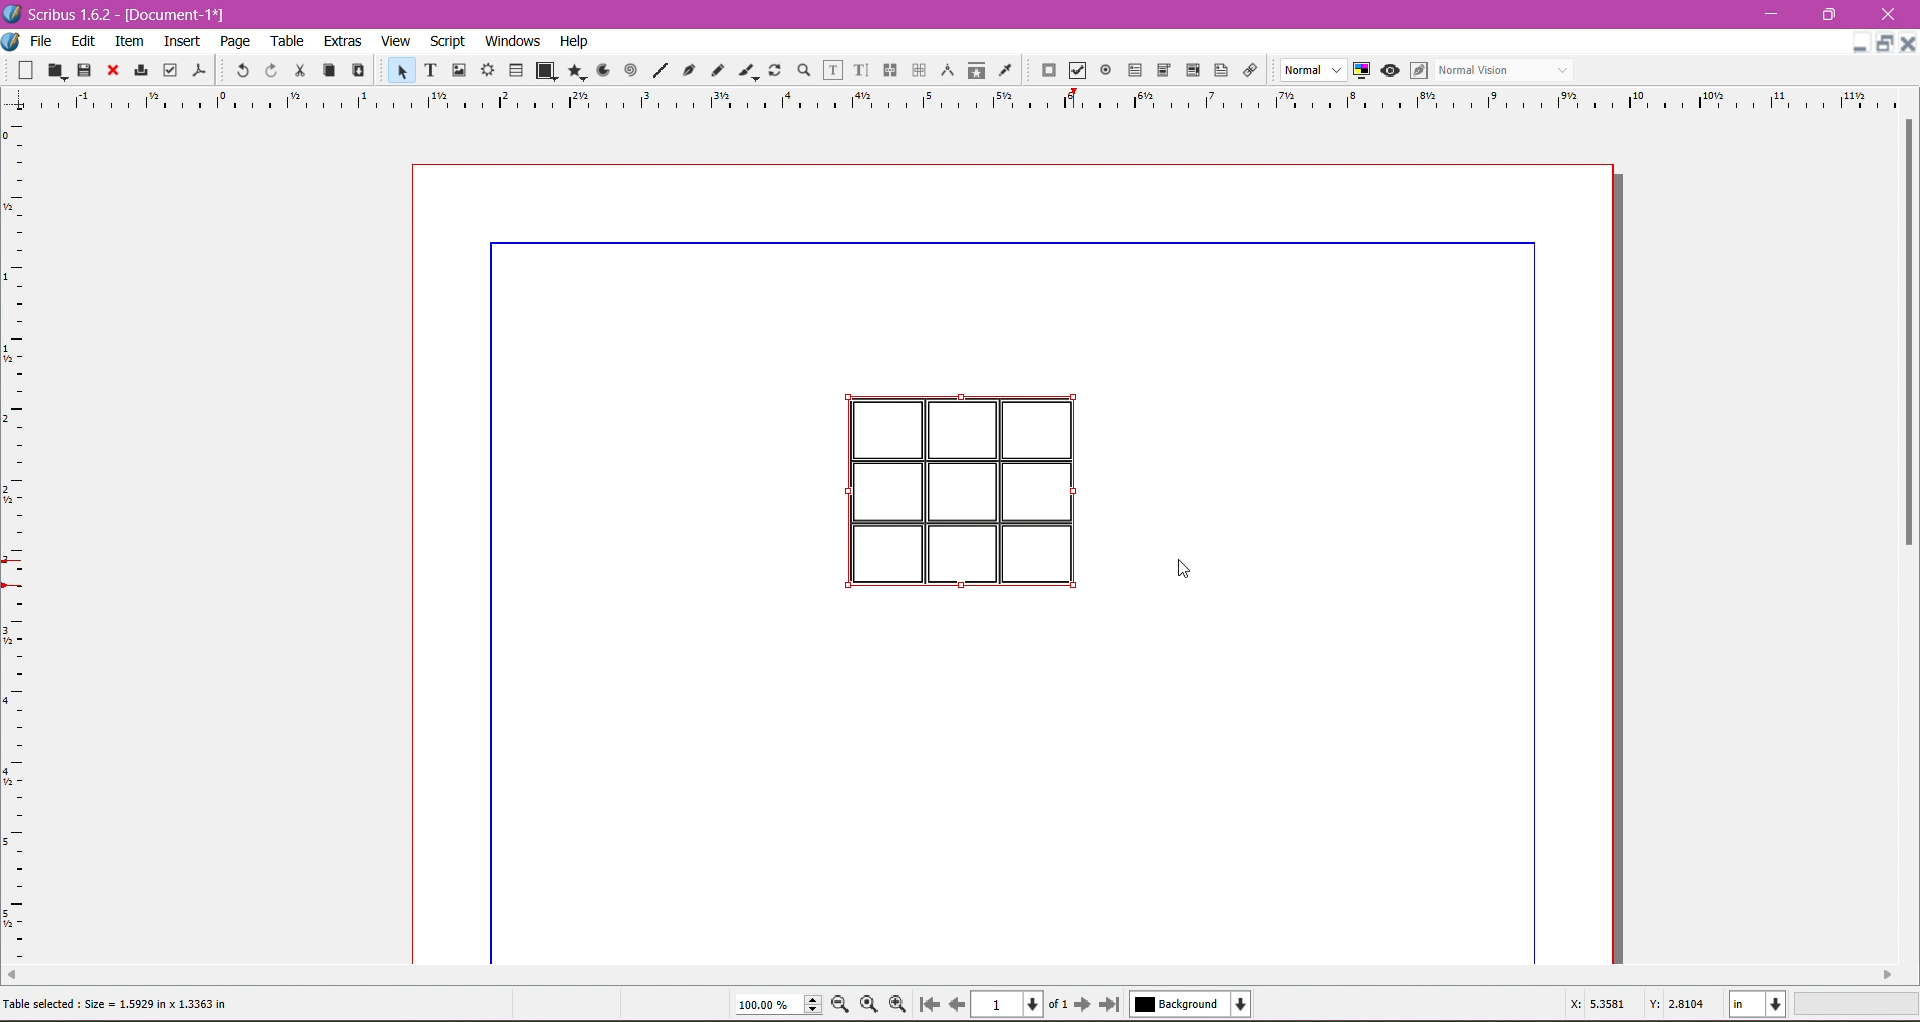 Image resolution: width=1920 pixels, height=1022 pixels. Describe the element at coordinates (343, 40) in the screenshot. I see `Extras` at that location.